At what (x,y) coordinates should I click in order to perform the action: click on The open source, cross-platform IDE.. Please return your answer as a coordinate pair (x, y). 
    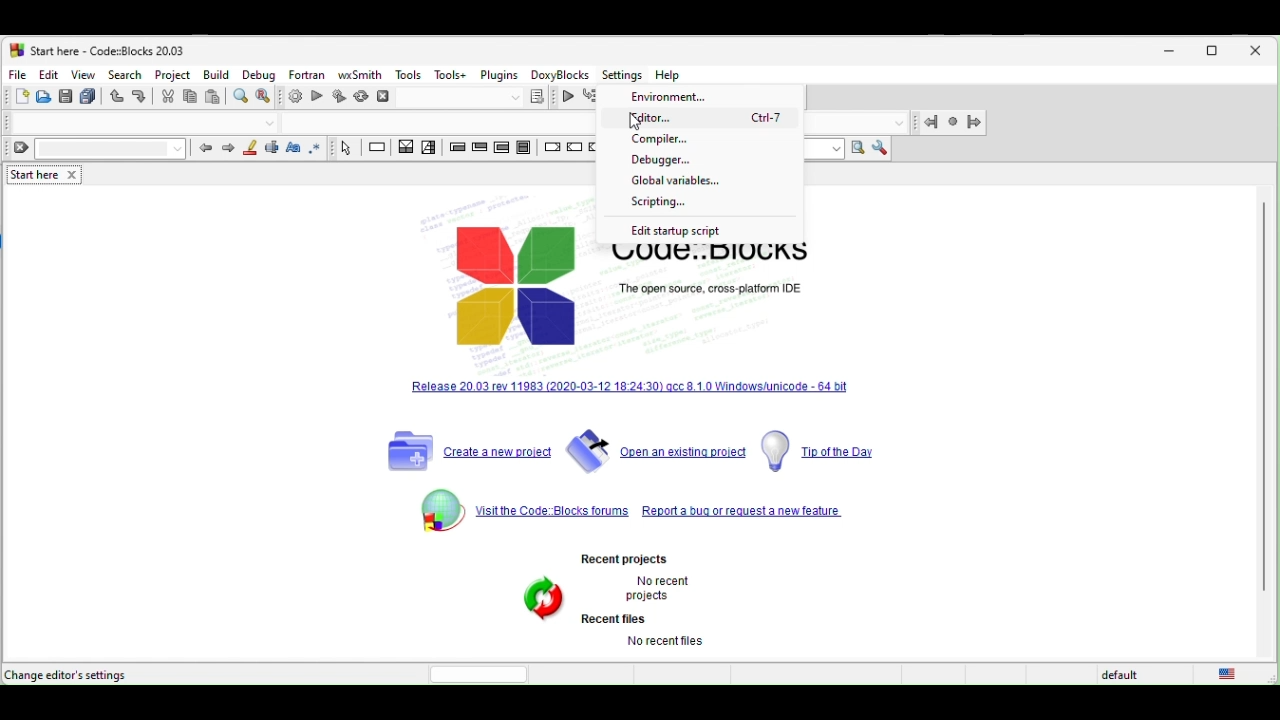
    Looking at the image, I should click on (714, 290).